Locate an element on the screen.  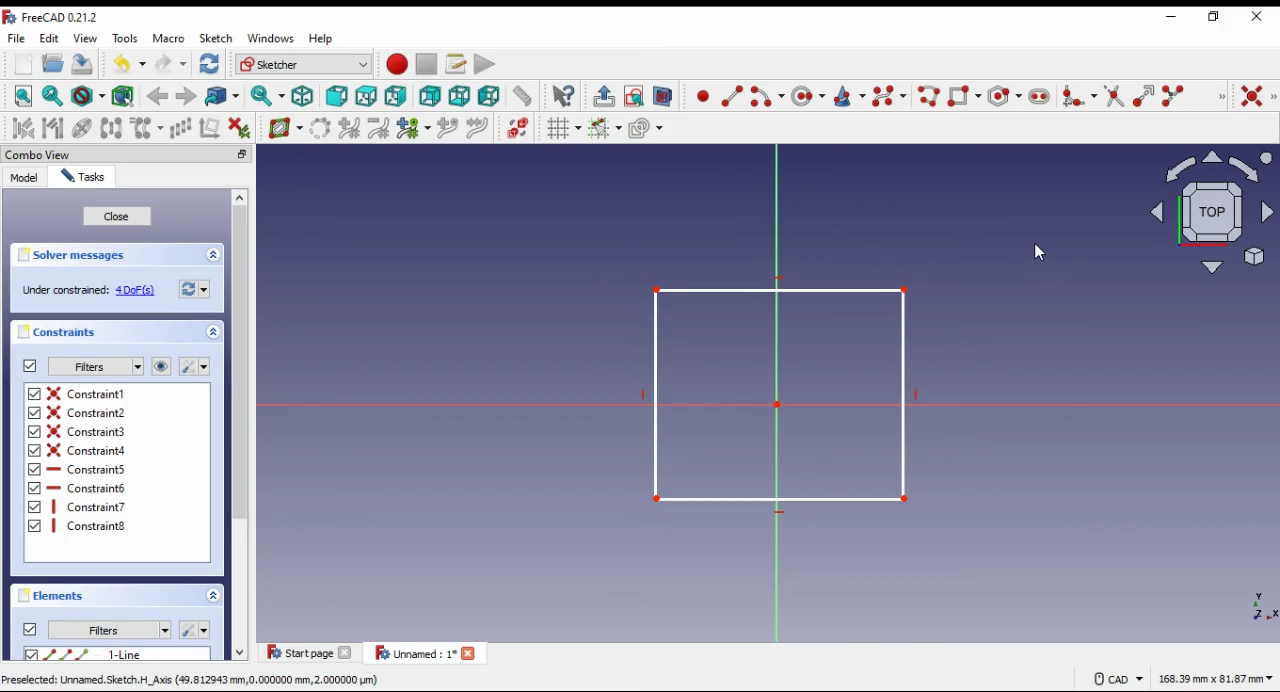
mouse pointer is located at coordinates (1036, 253).